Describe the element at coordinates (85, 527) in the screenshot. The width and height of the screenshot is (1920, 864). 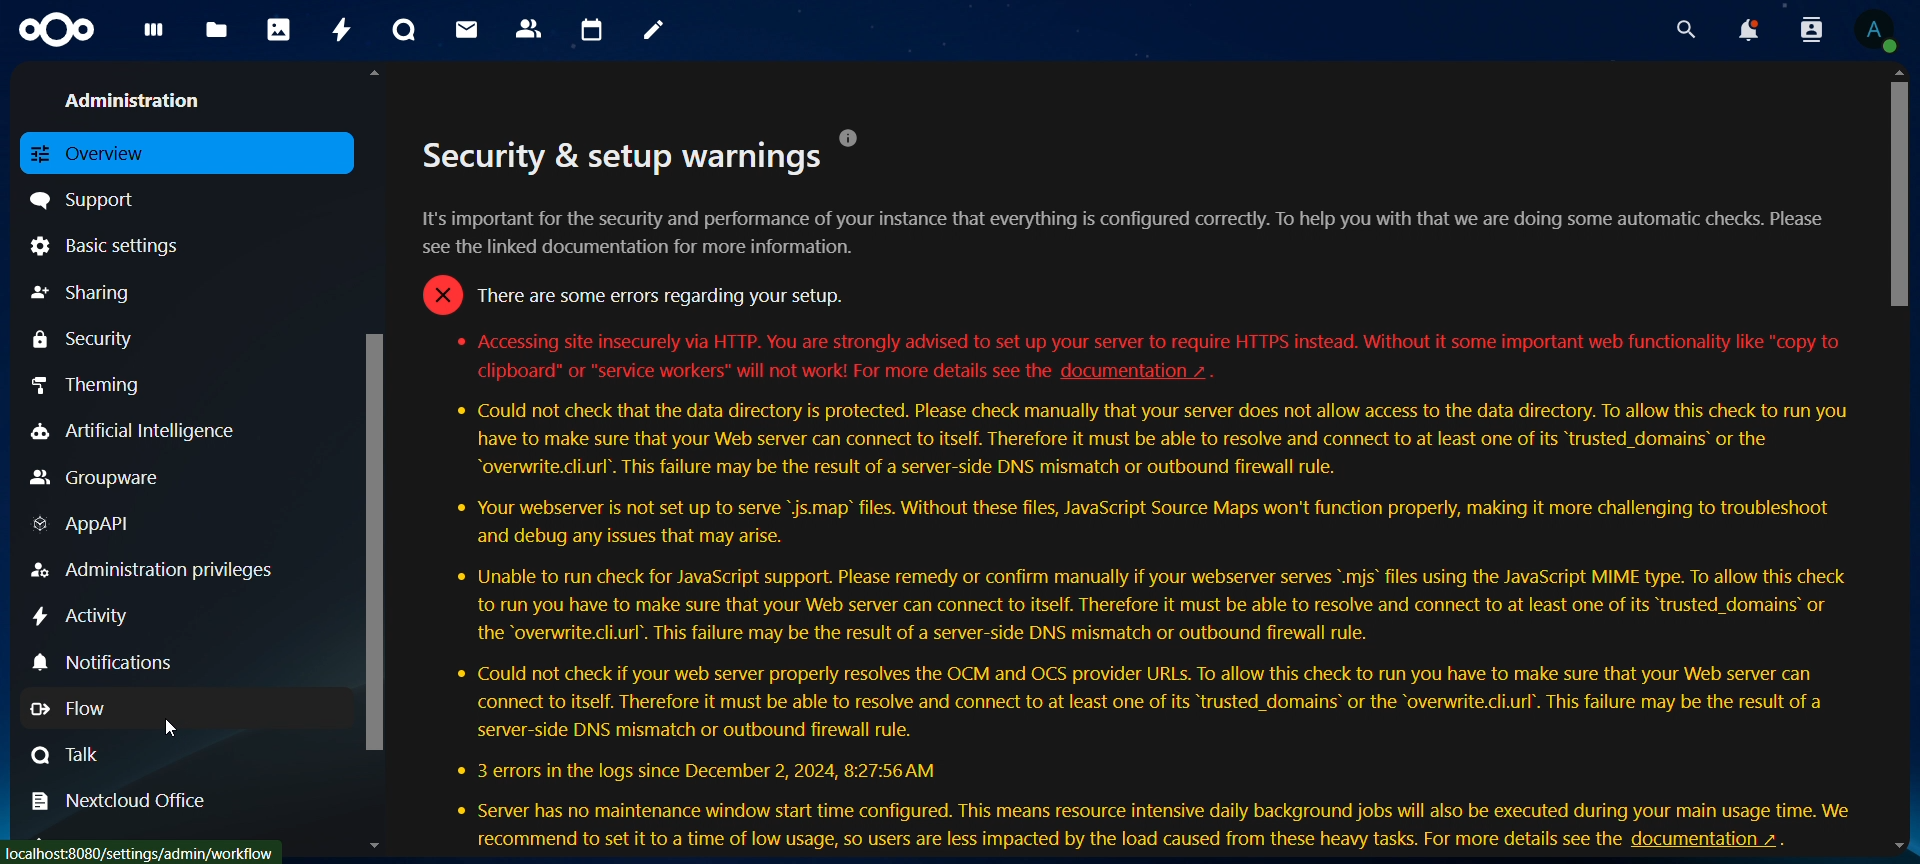
I see `APPAPI` at that location.